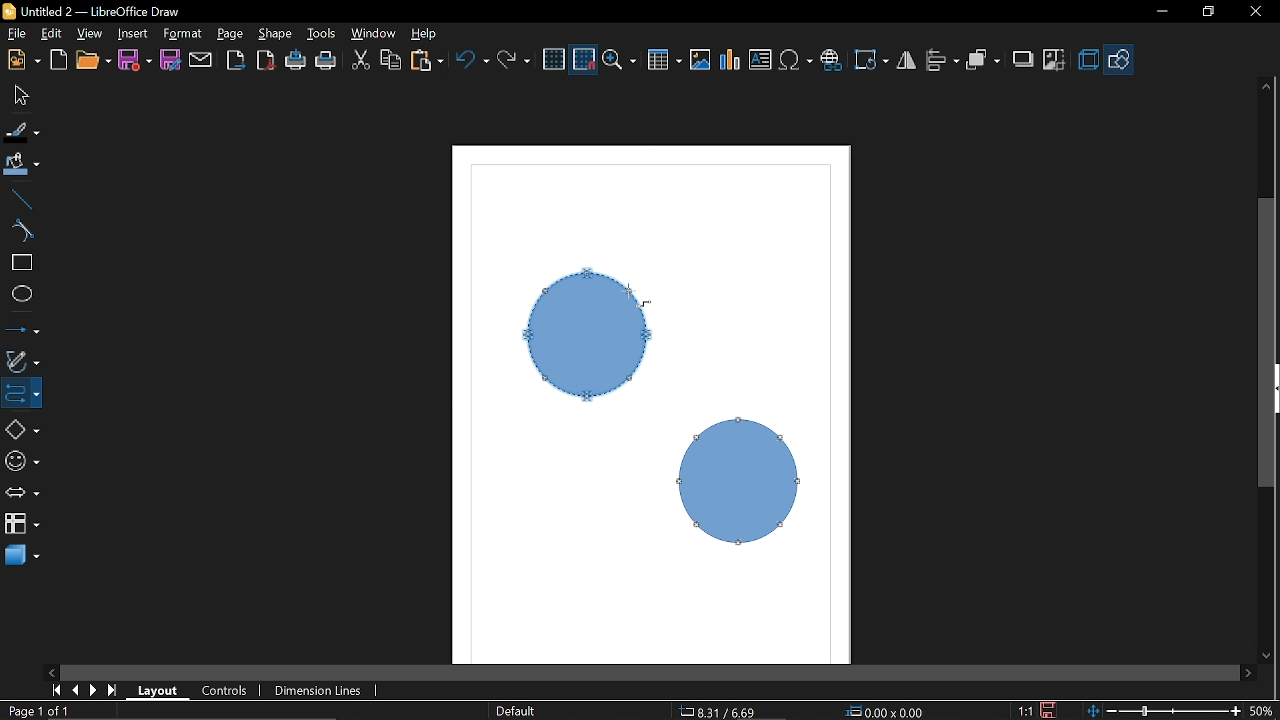 Image resolution: width=1280 pixels, height=720 pixels. I want to click on Shape, so click(275, 34).